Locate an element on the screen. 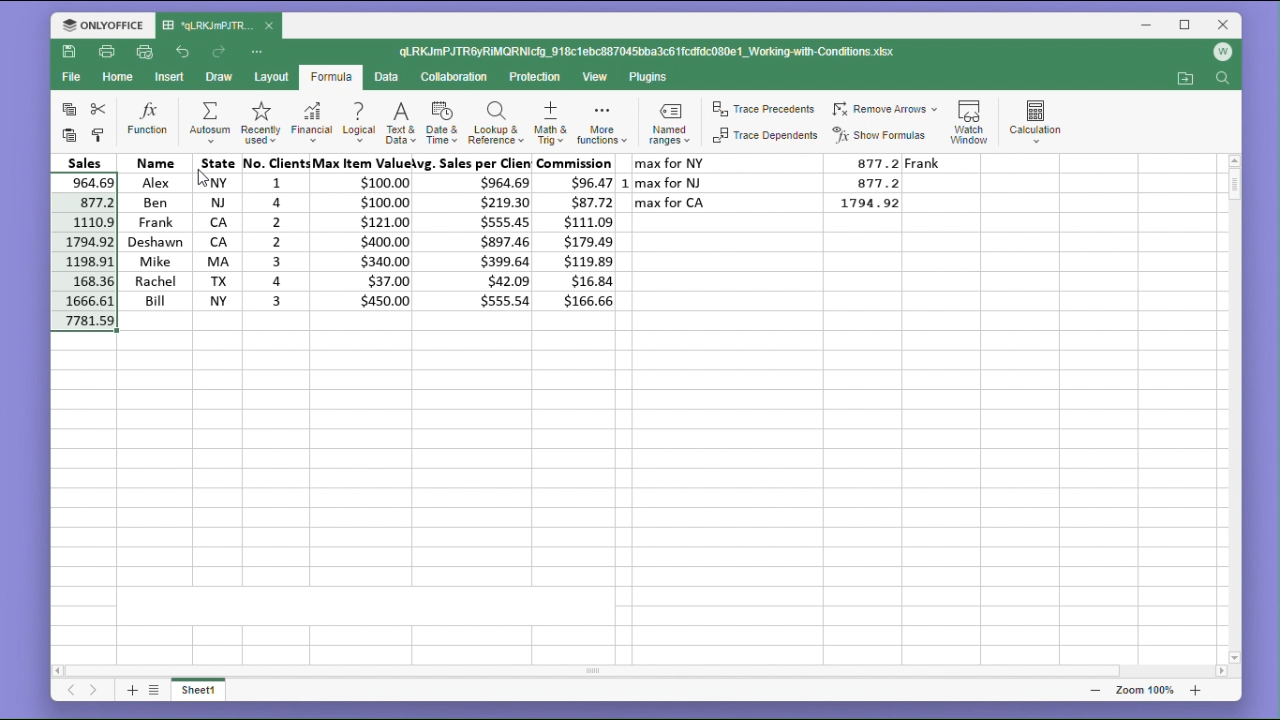 This screenshot has height=720, width=1280. Sales is located at coordinates (85, 162).